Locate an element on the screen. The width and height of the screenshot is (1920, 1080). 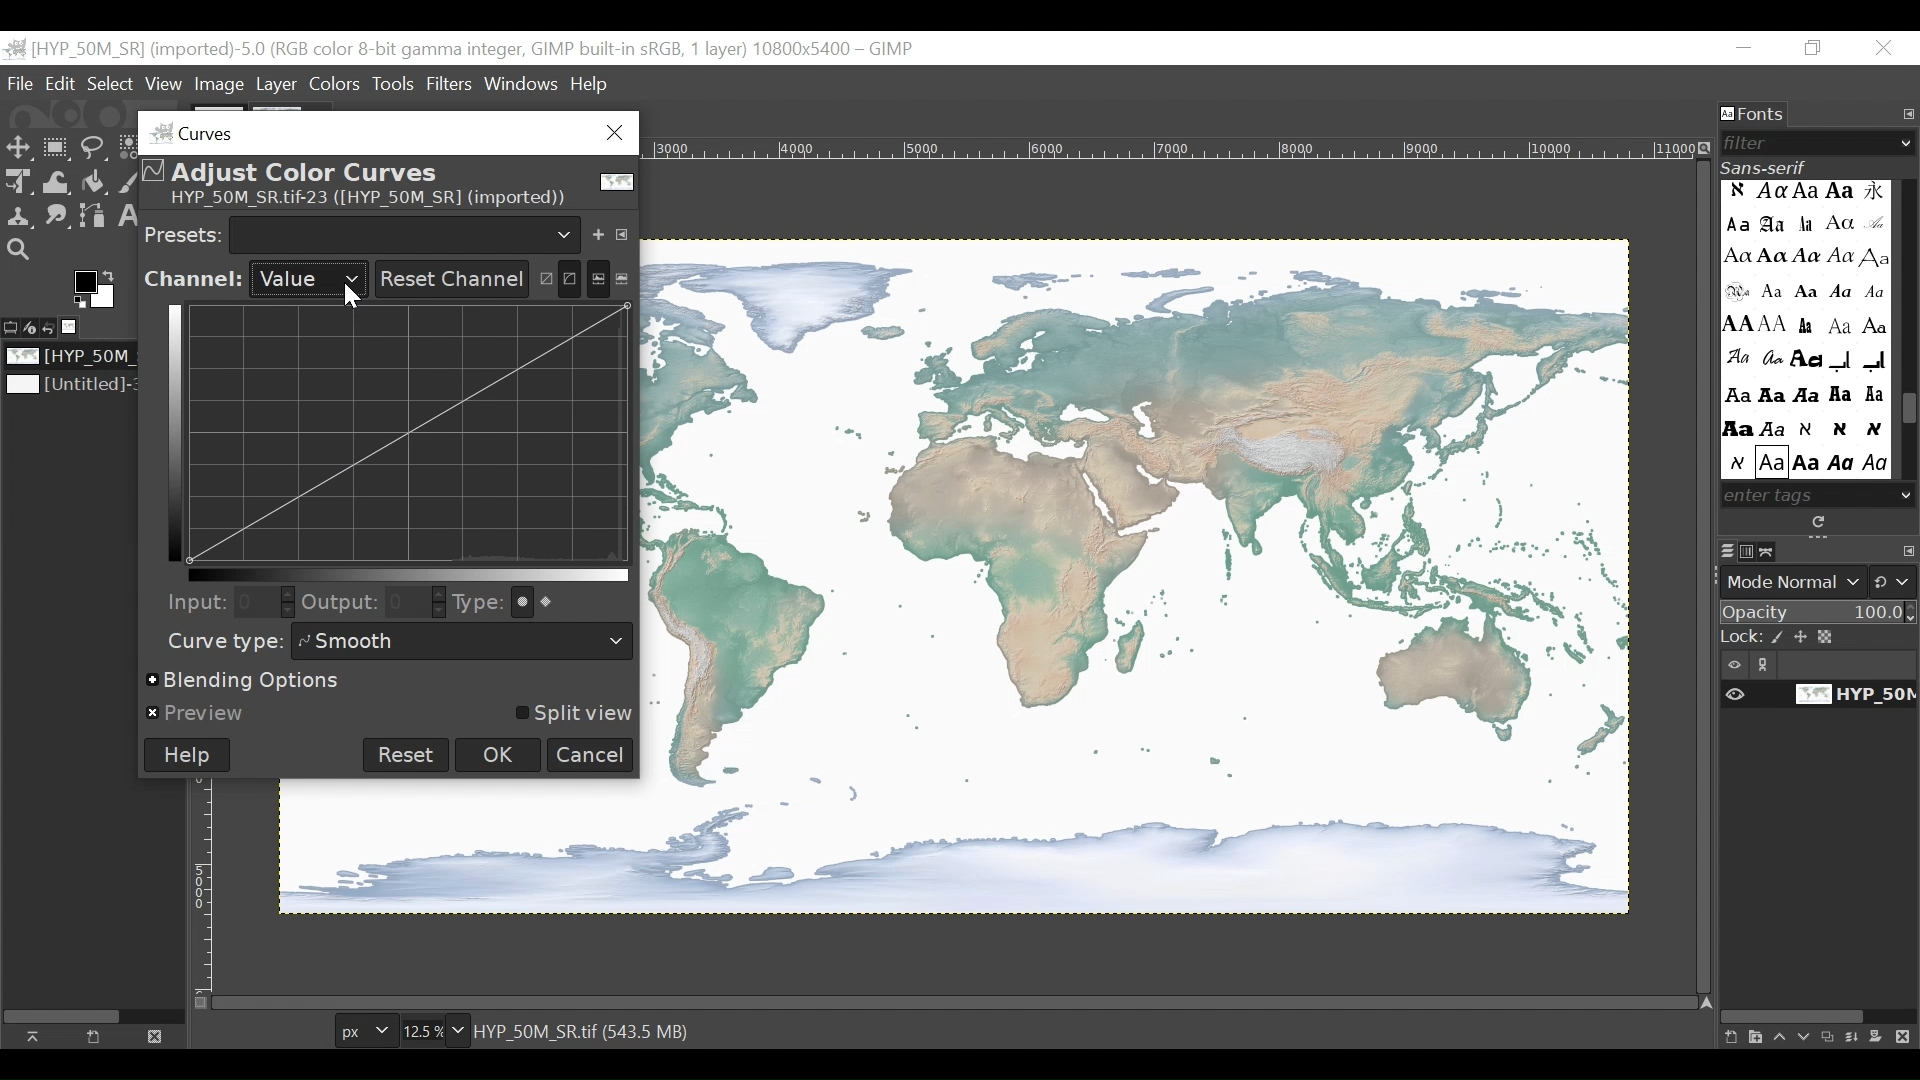
Enter Tags is located at coordinates (1804, 329).